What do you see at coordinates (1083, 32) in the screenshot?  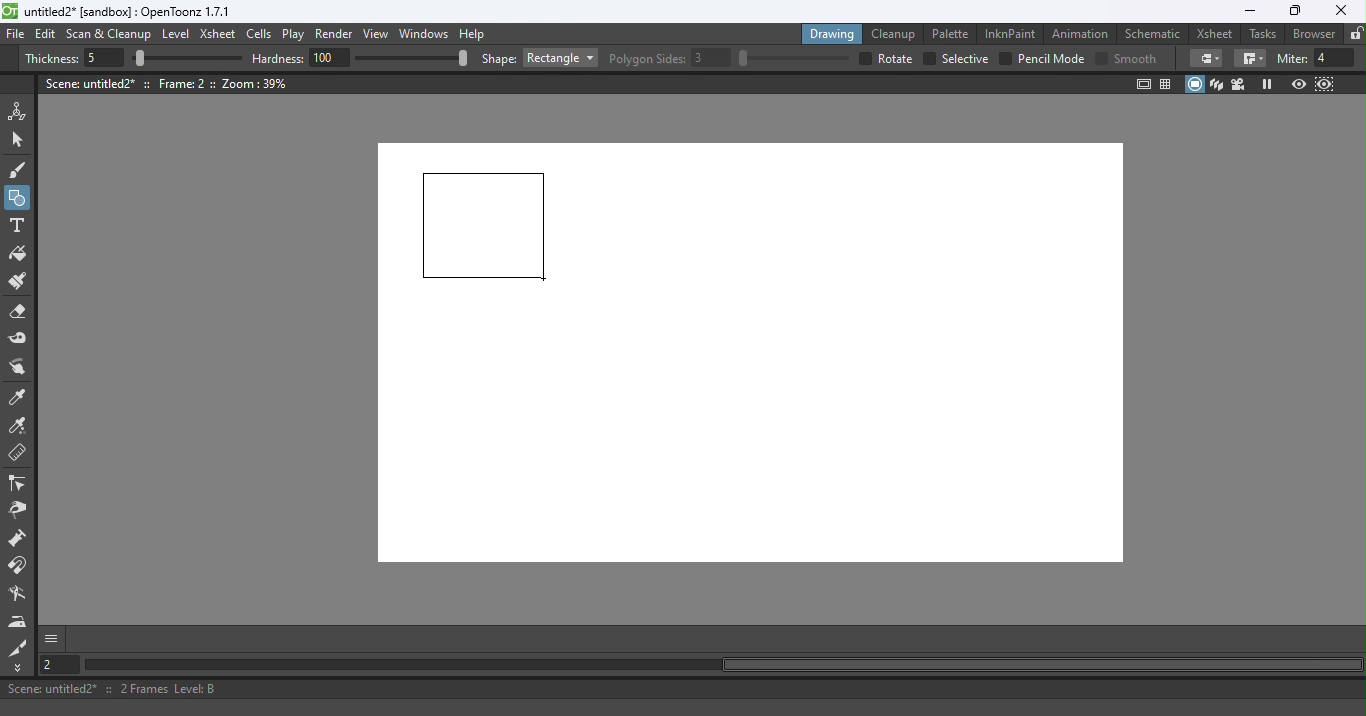 I see `Animation` at bounding box center [1083, 32].